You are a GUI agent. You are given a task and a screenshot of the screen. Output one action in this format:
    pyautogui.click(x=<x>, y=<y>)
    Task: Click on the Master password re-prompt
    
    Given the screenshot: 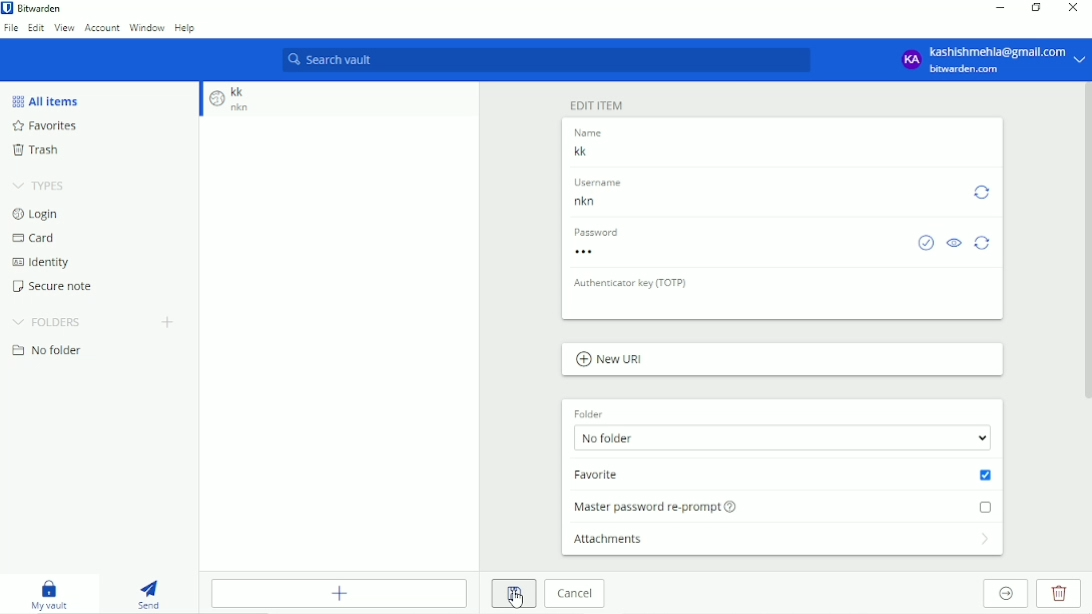 What is the action you would take?
    pyautogui.click(x=779, y=506)
    